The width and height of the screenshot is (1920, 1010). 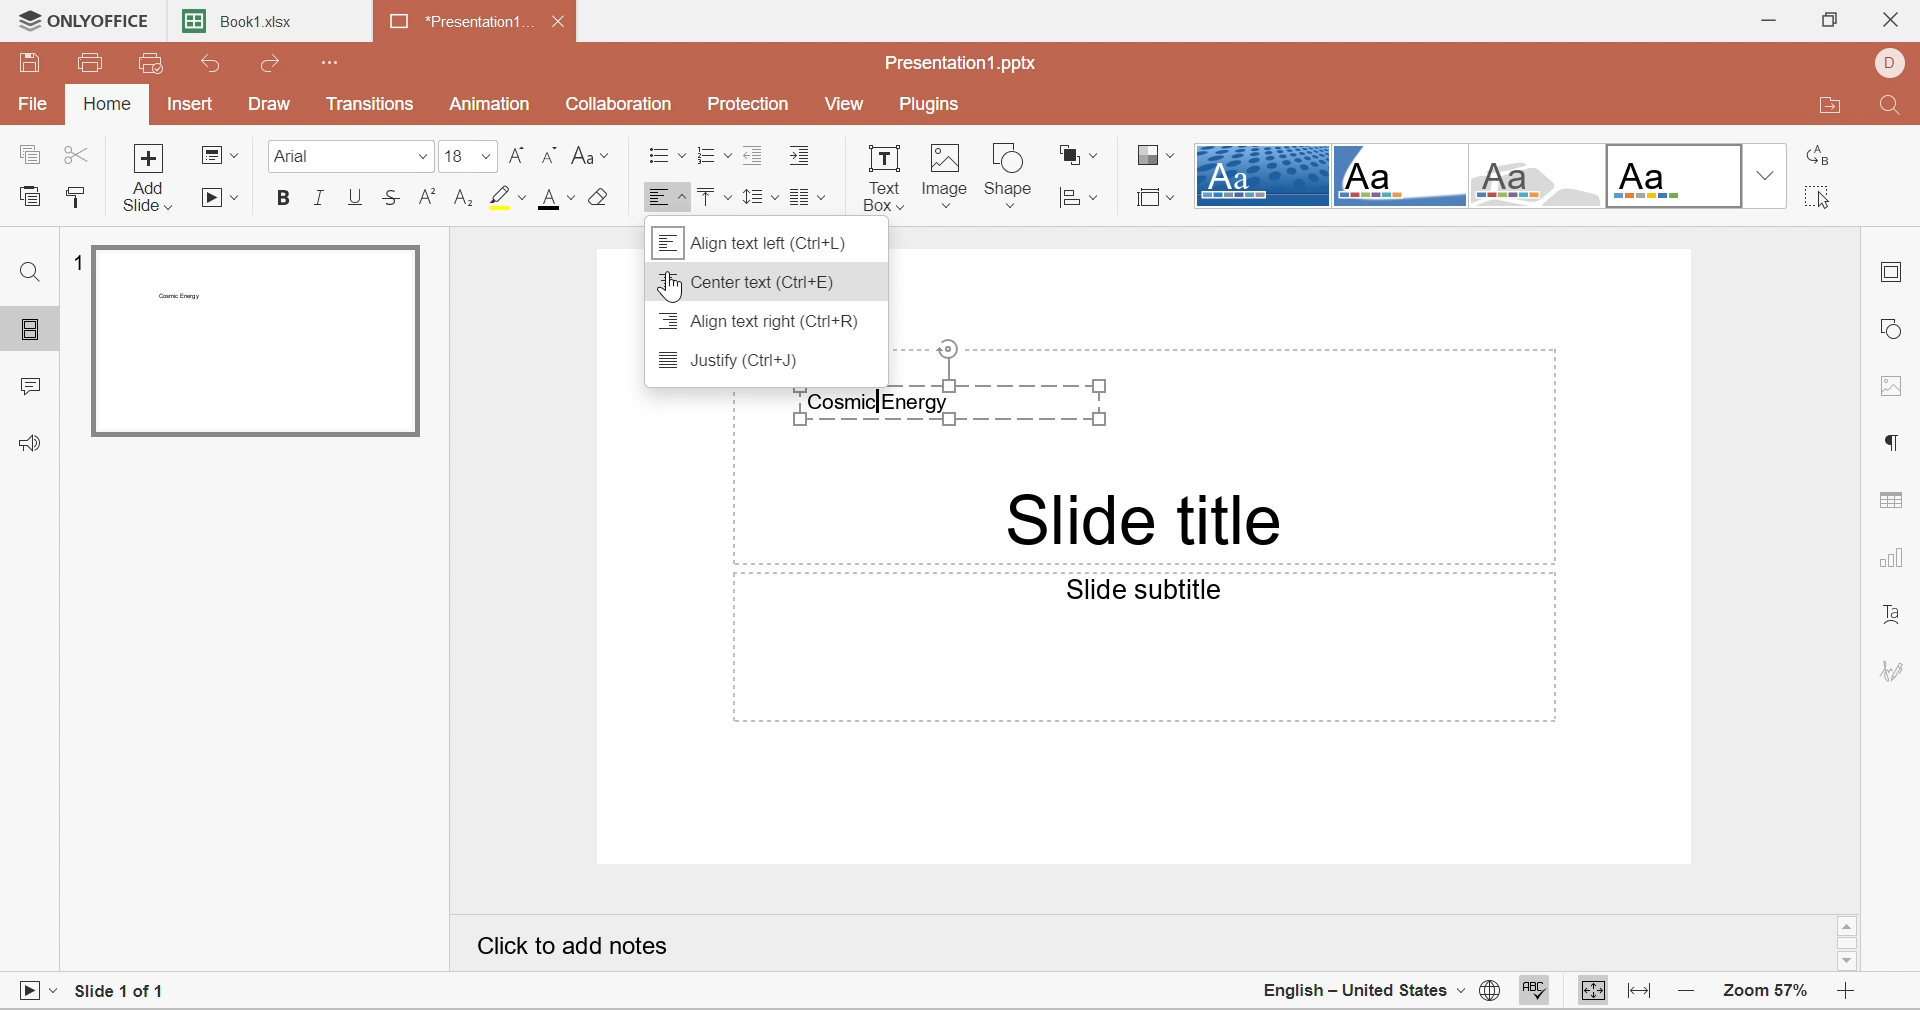 What do you see at coordinates (1405, 178) in the screenshot?
I see `Corner` at bounding box center [1405, 178].